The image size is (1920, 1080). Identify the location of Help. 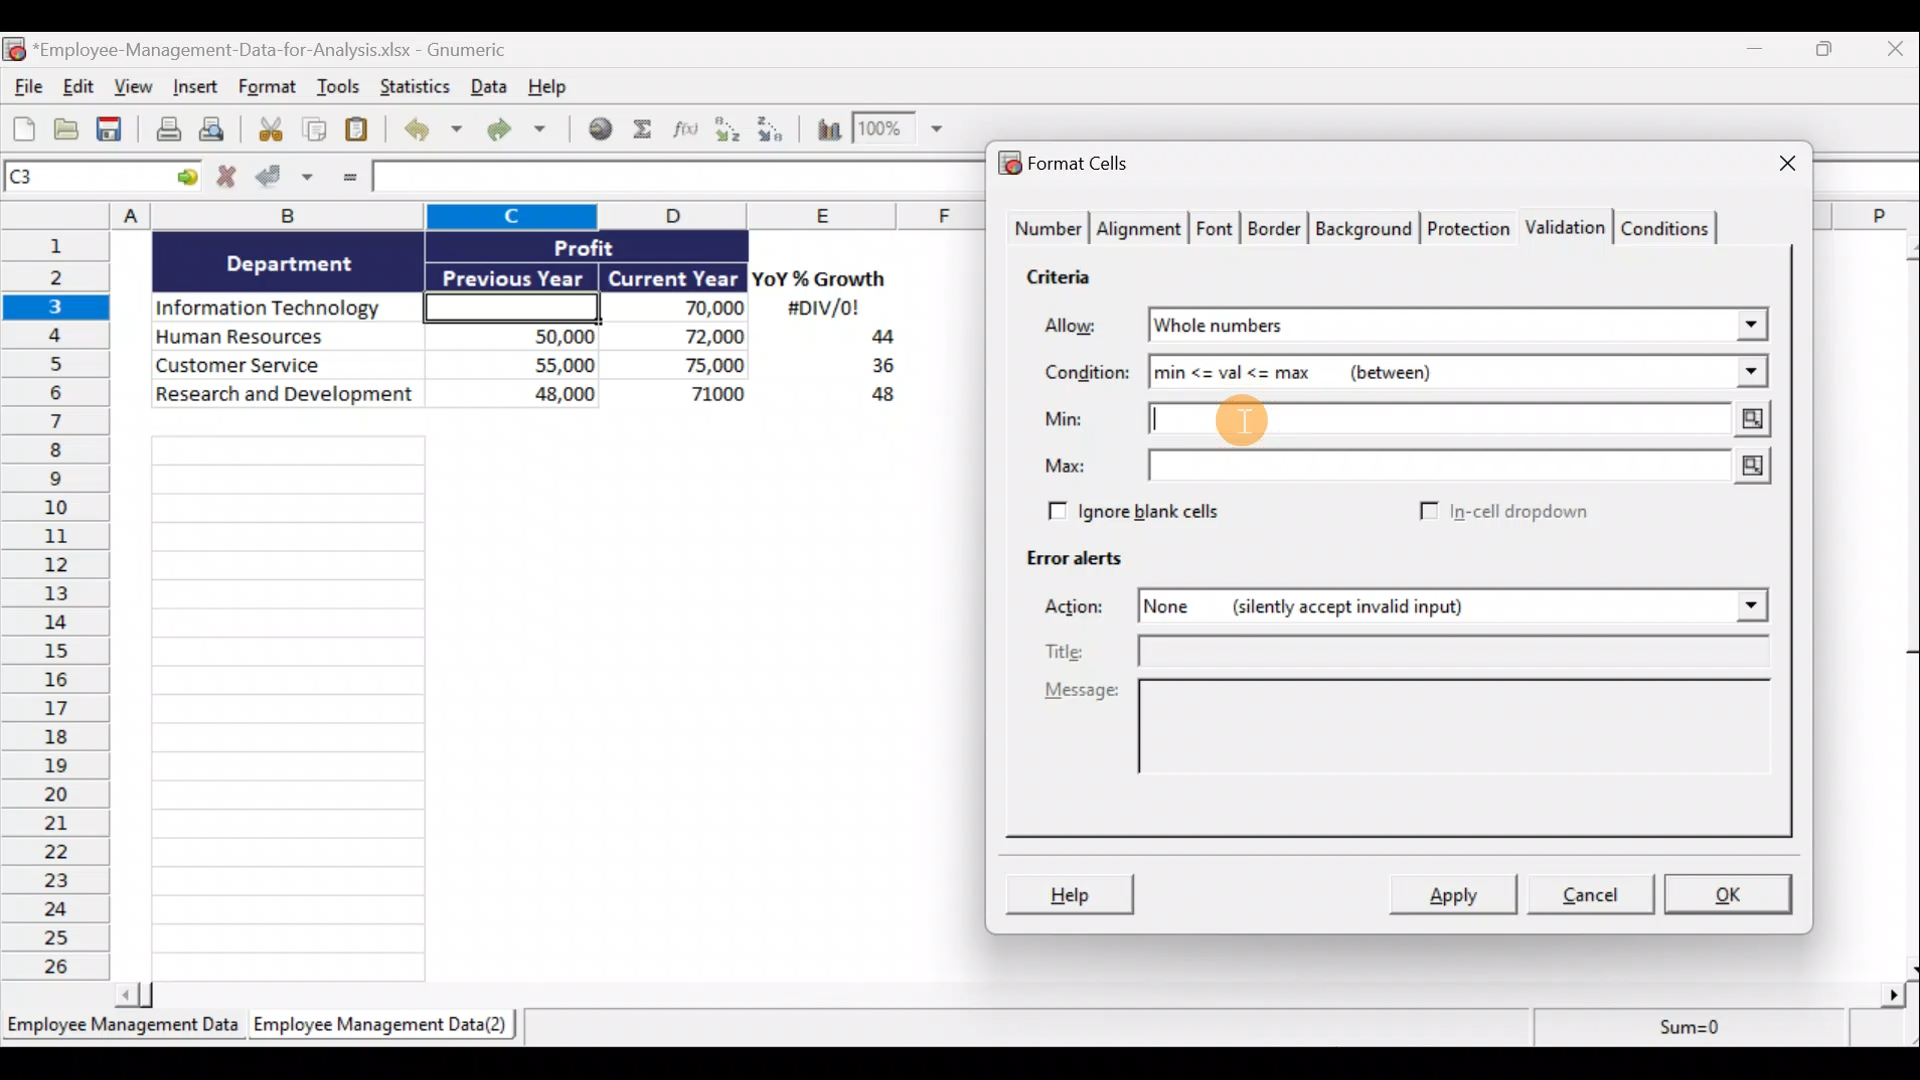
(554, 85).